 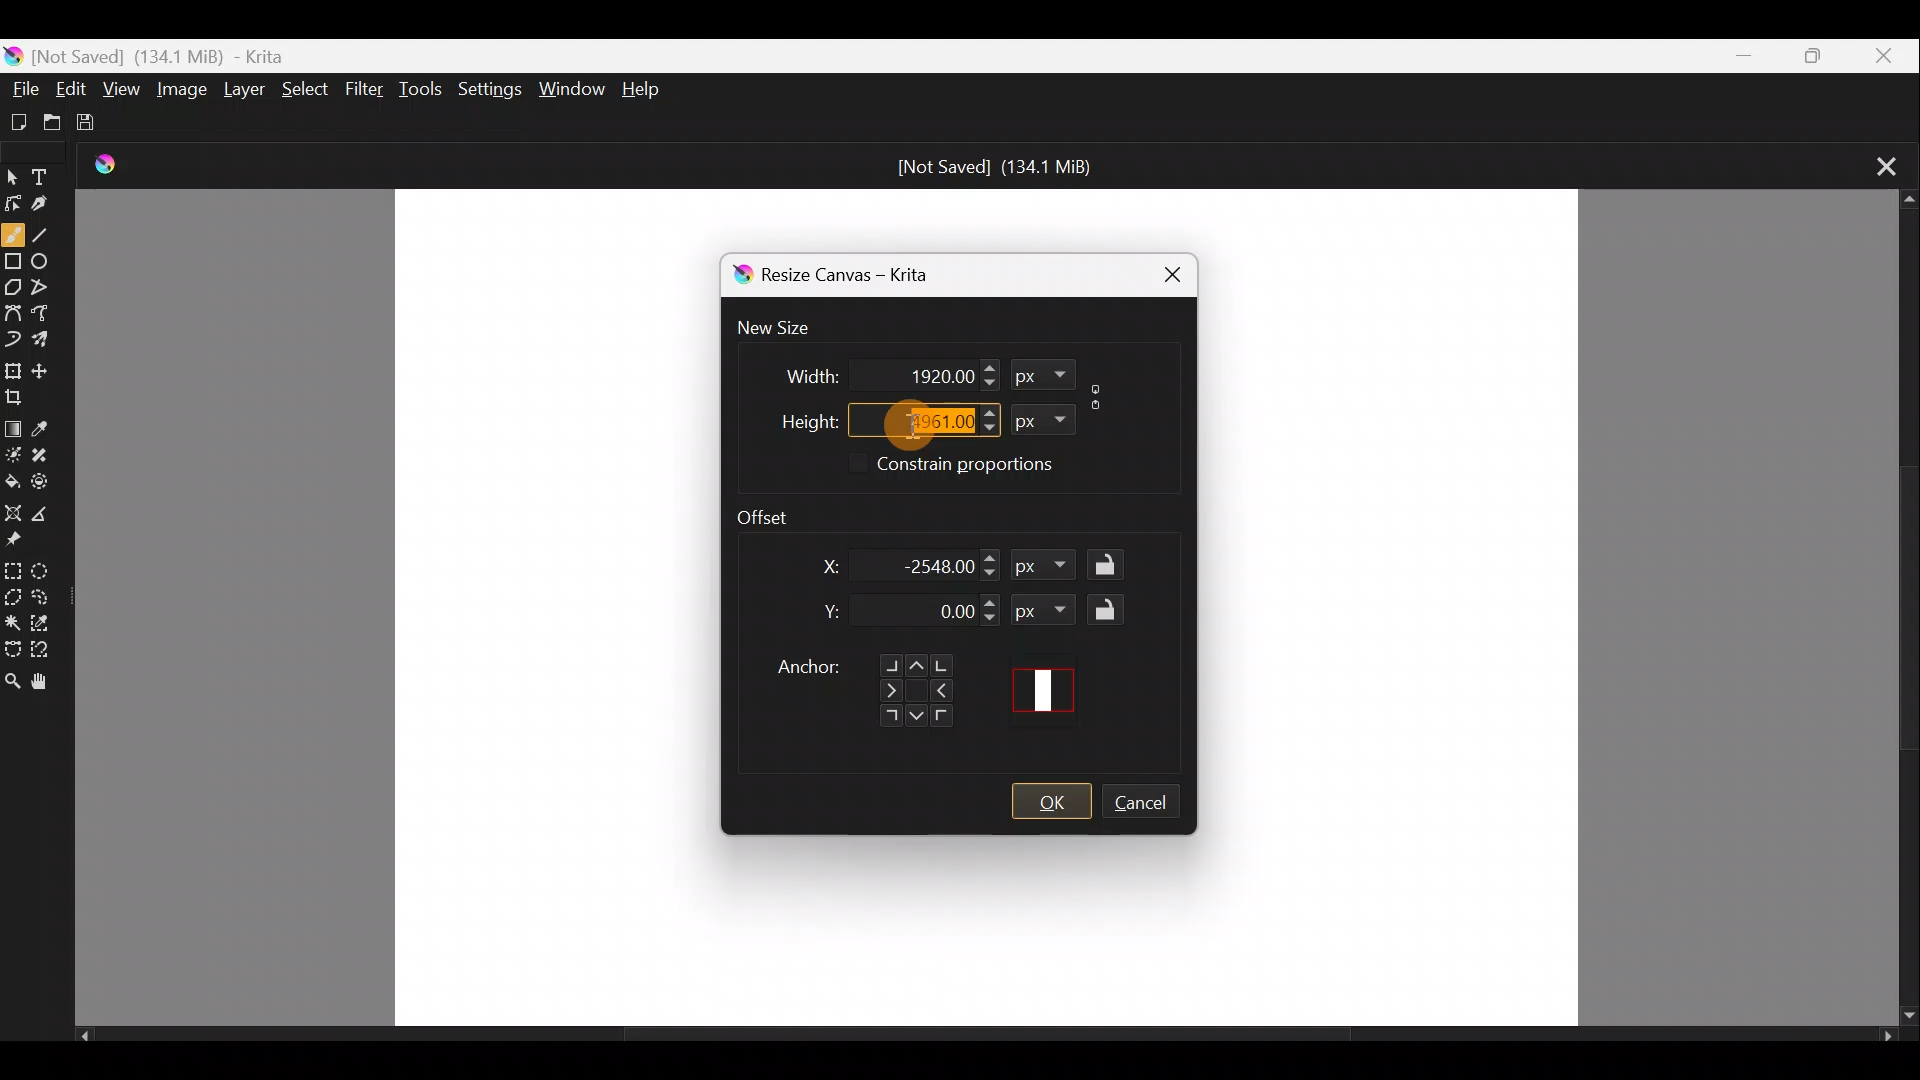 What do you see at coordinates (46, 258) in the screenshot?
I see `Ellipse tool` at bounding box center [46, 258].